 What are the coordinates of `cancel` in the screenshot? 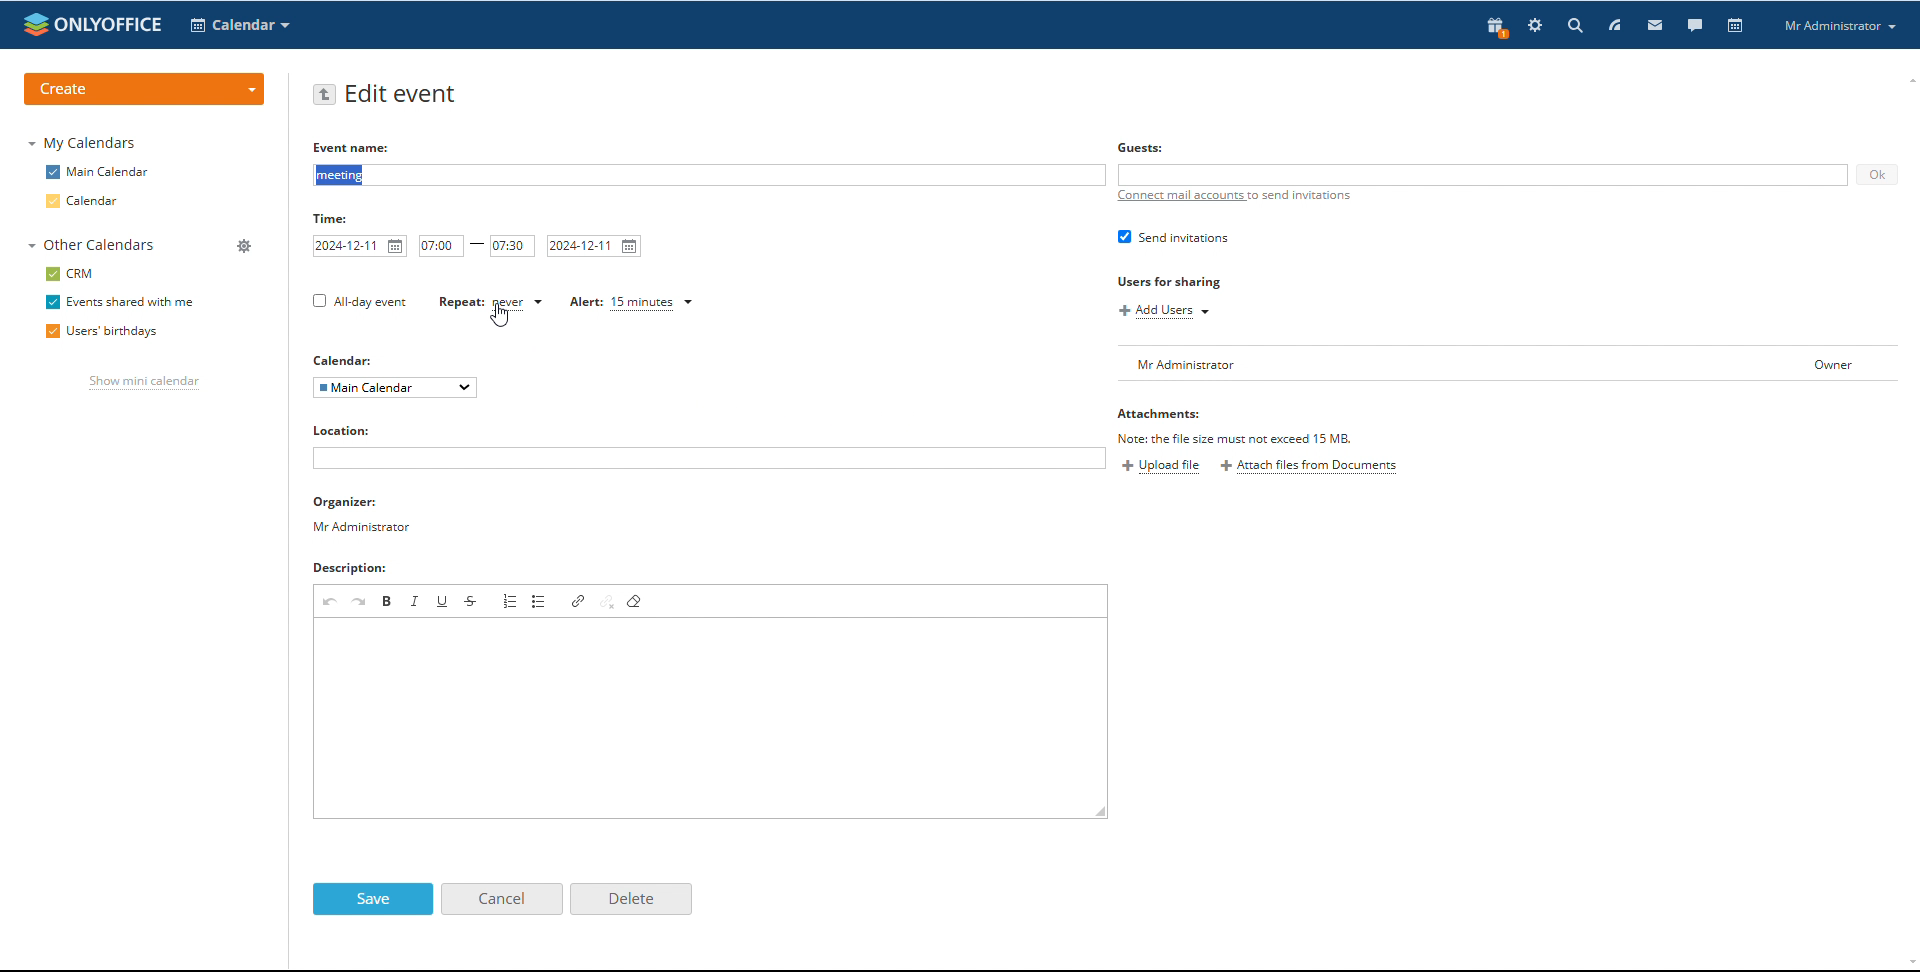 It's located at (501, 899).